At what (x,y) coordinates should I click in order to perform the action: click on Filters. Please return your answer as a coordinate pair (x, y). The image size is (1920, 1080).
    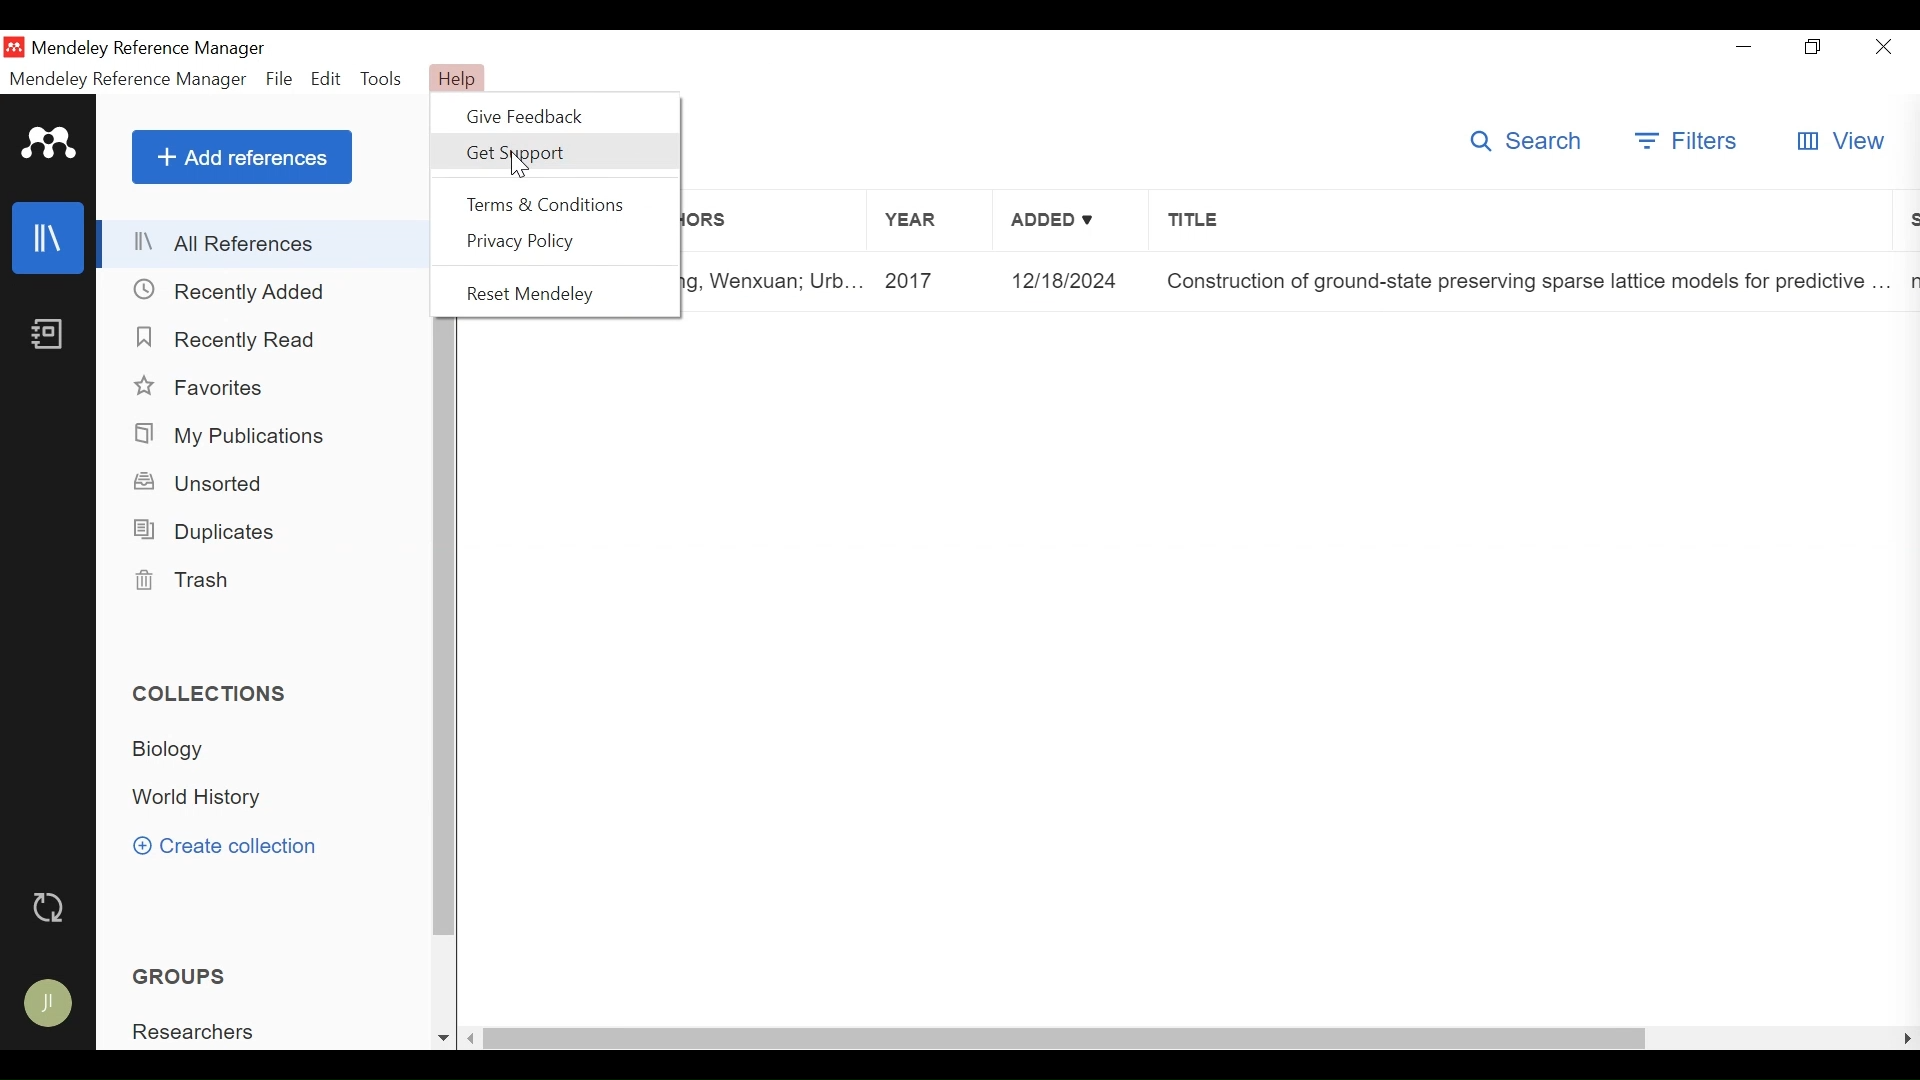
    Looking at the image, I should click on (1685, 141).